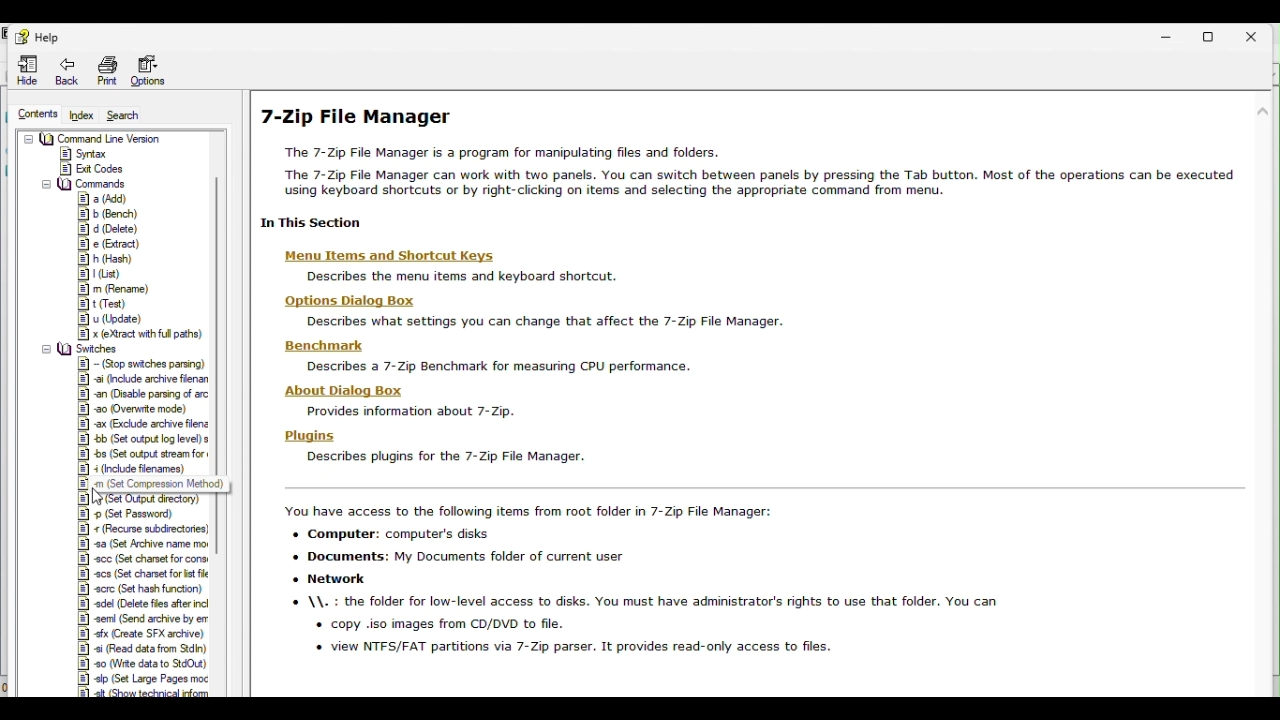  What do you see at coordinates (411, 410) in the screenshot?
I see `description text` at bounding box center [411, 410].